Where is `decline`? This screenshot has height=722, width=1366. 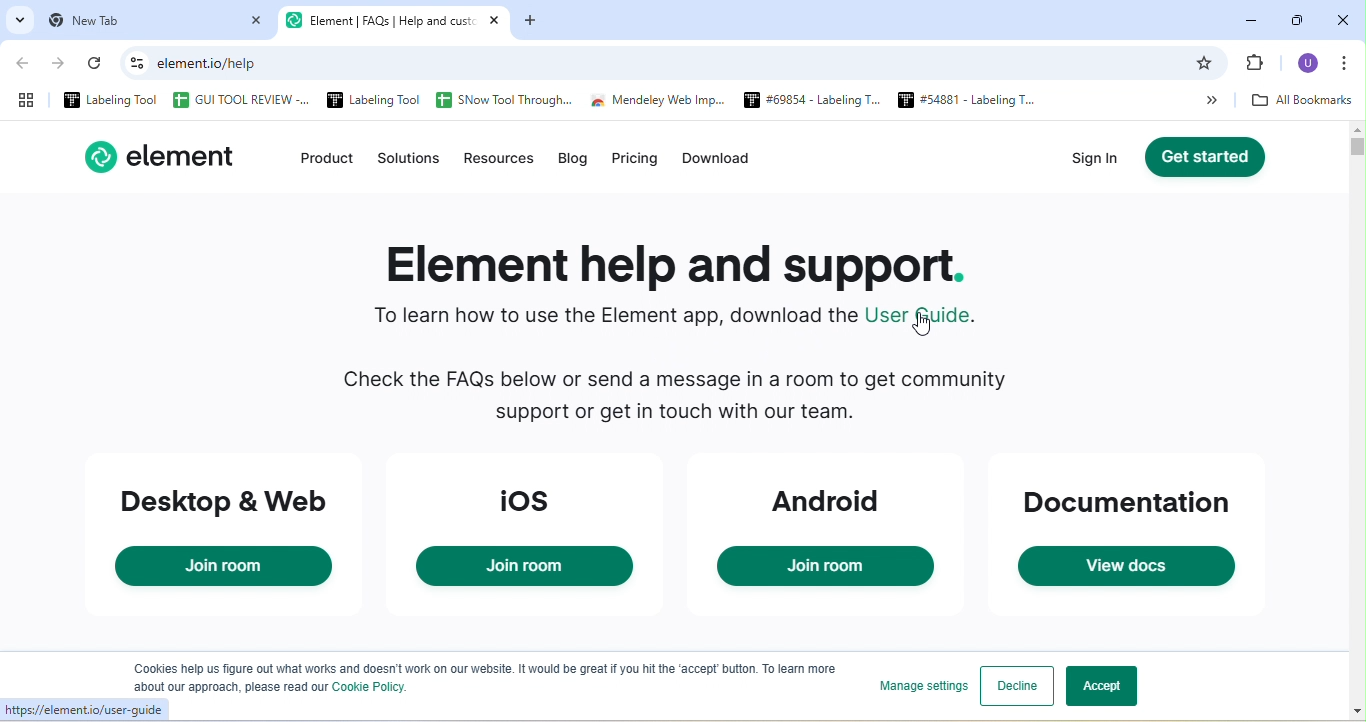 decline is located at coordinates (1014, 684).